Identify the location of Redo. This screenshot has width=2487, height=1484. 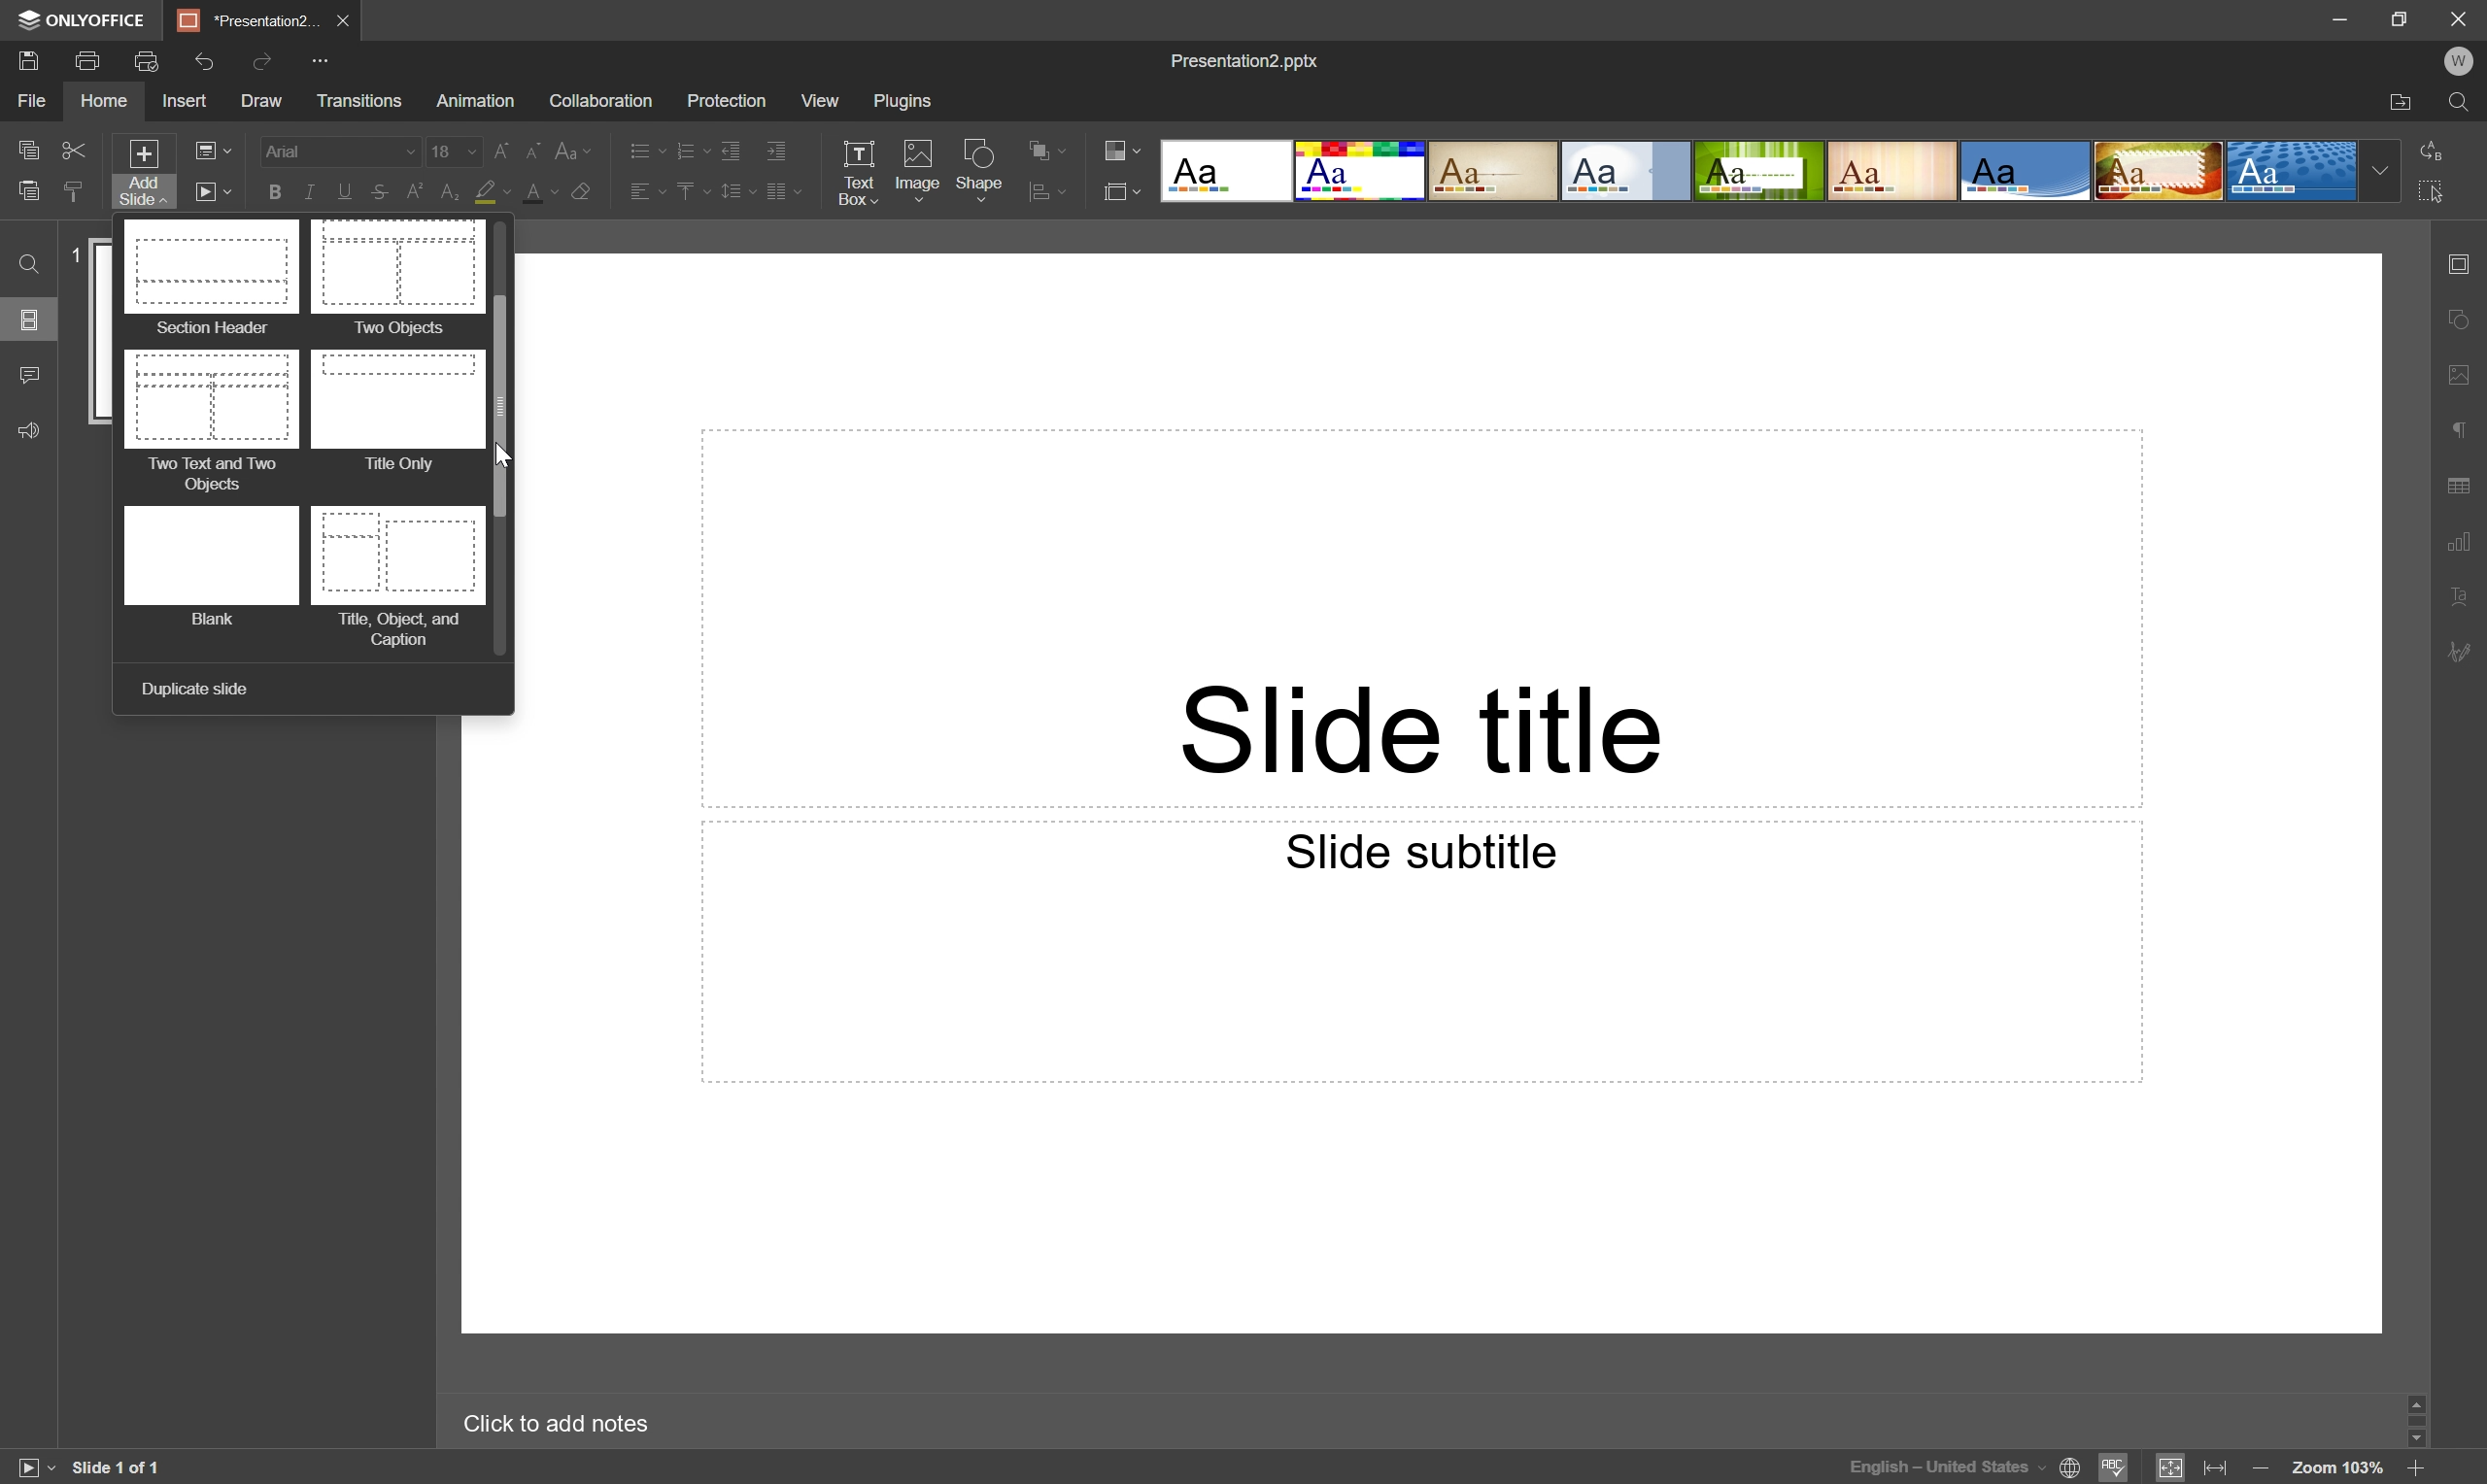
(212, 64).